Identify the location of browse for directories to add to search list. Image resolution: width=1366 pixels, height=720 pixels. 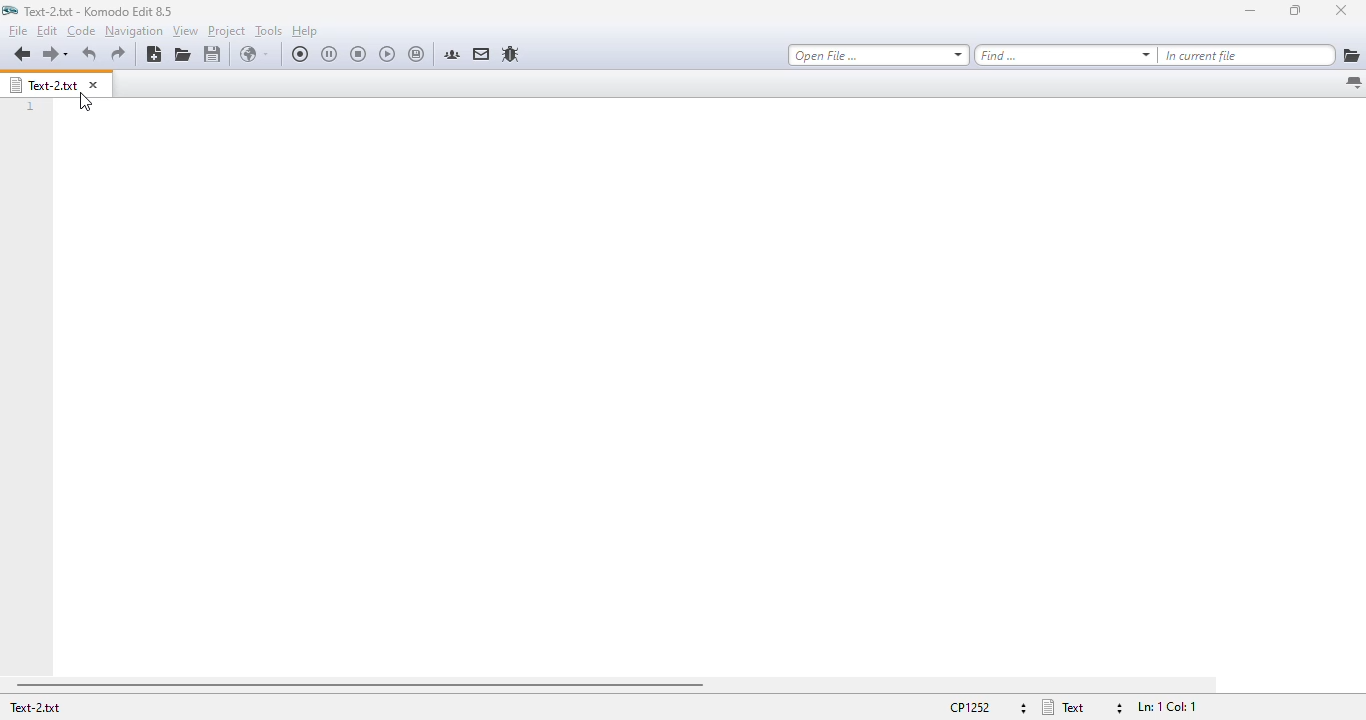
(1352, 55).